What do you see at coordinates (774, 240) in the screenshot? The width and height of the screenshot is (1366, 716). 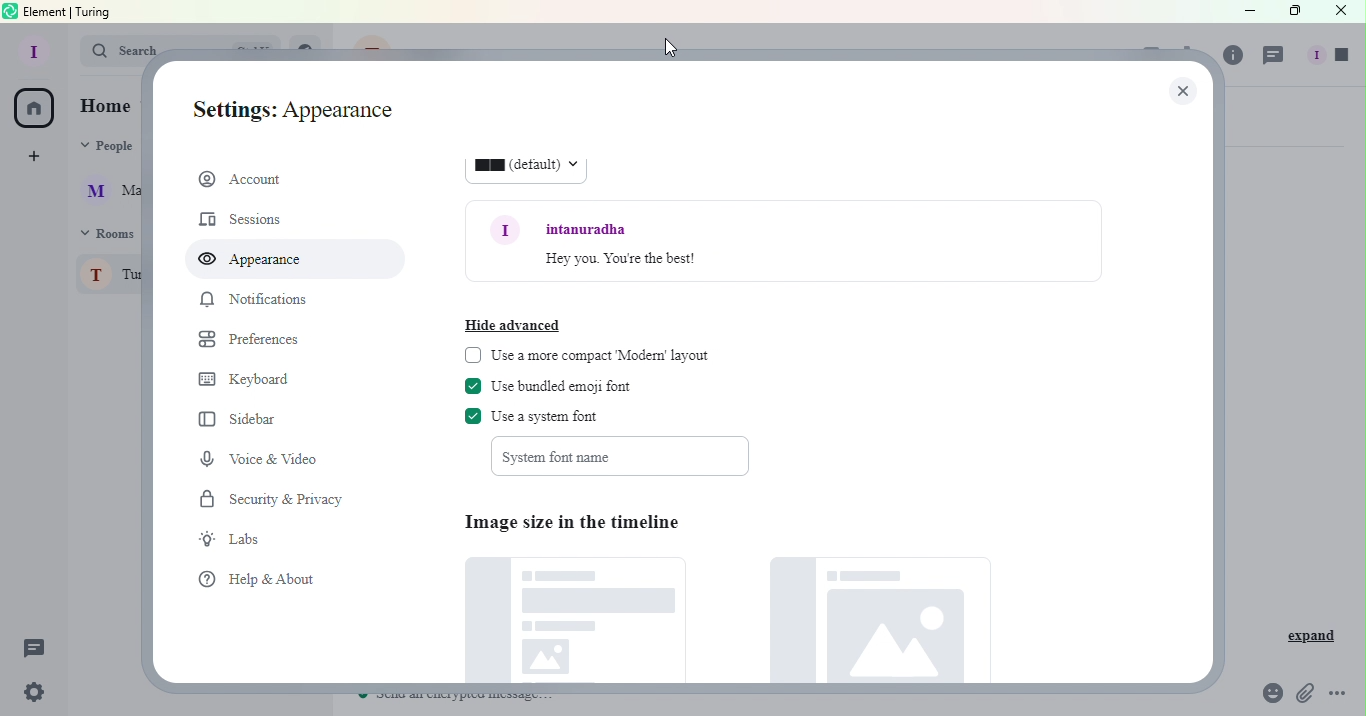 I see `Font example` at bounding box center [774, 240].